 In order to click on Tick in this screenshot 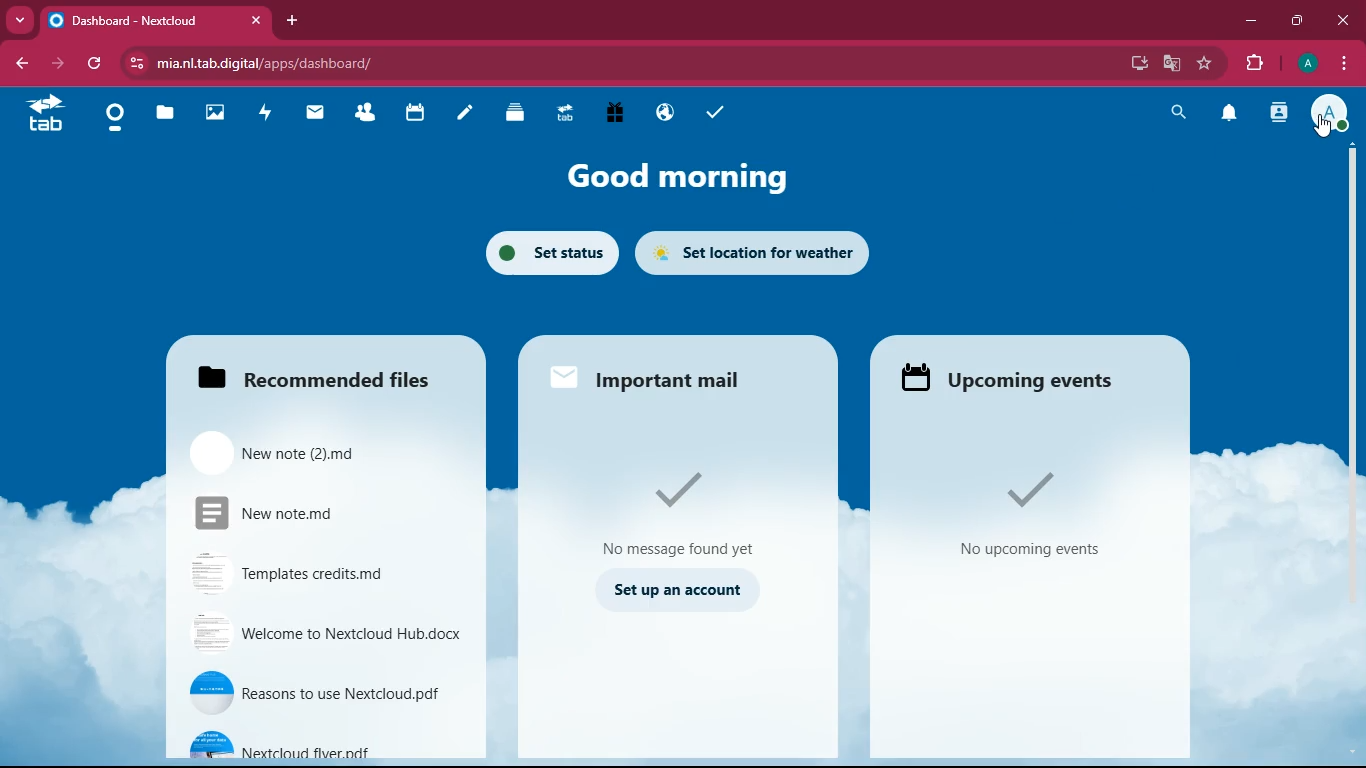, I will do `click(1025, 492)`.